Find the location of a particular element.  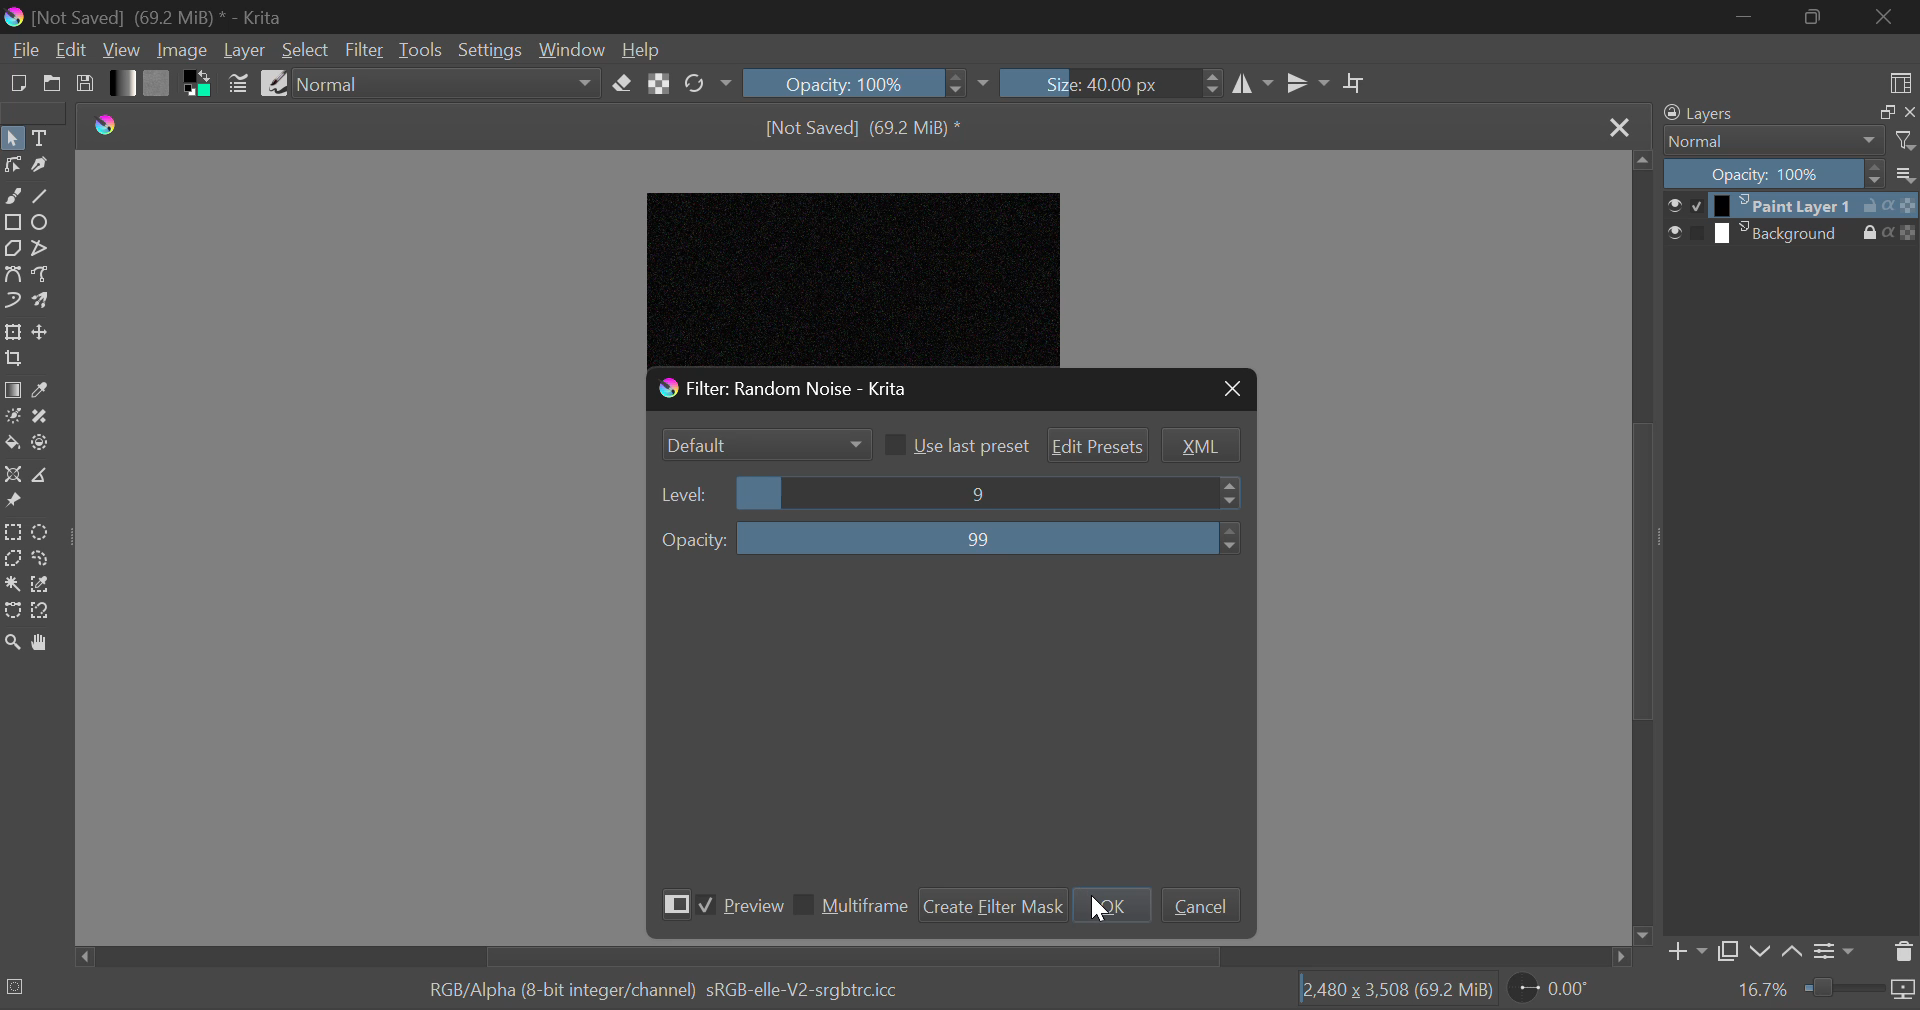

slider is located at coordinates (995, 538).